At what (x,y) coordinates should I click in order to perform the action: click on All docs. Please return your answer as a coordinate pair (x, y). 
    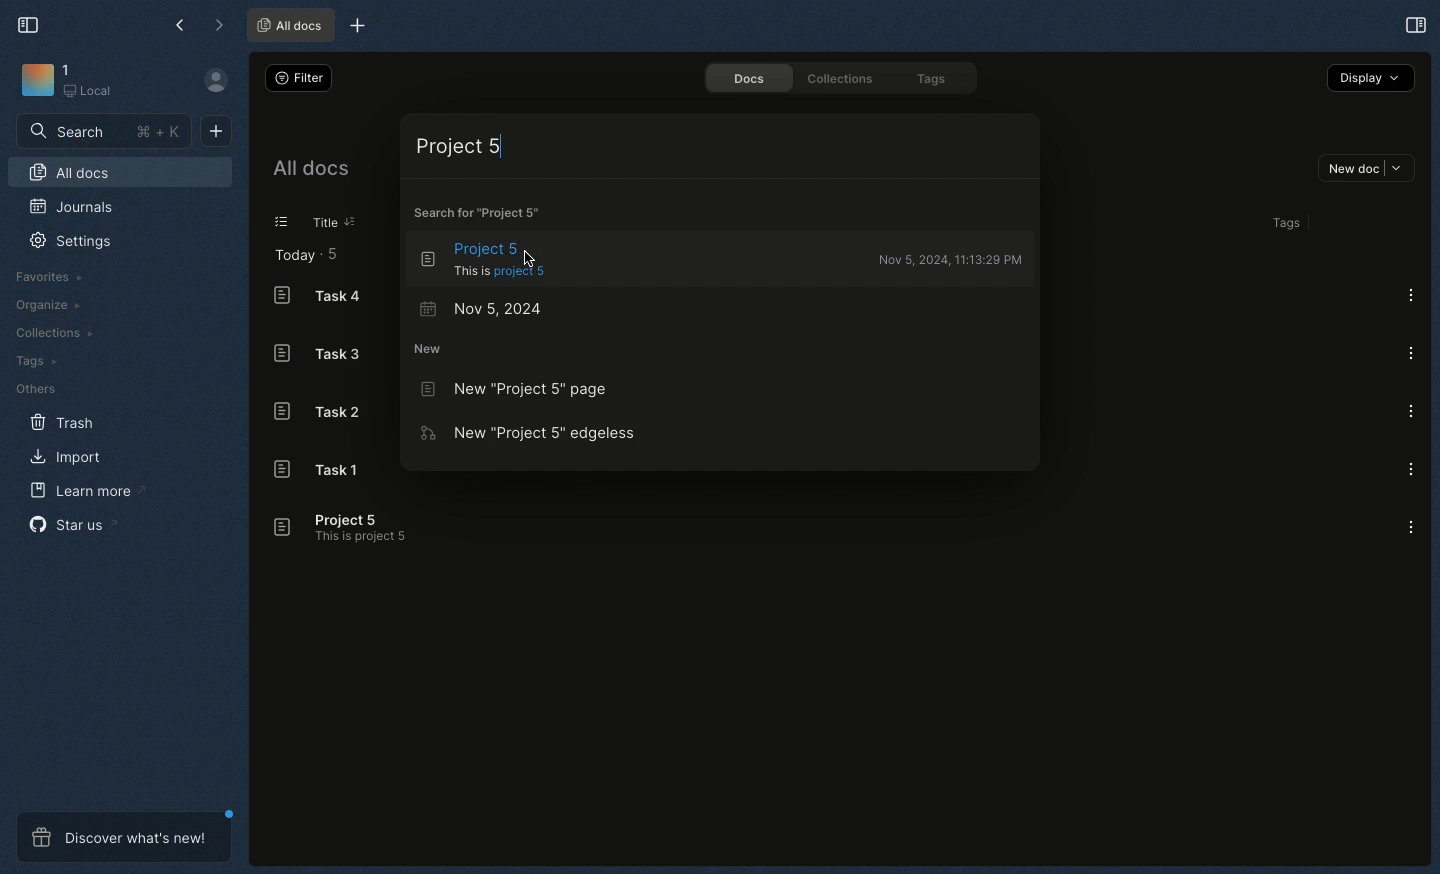
    Looking at the image, I should click on (76, 170).